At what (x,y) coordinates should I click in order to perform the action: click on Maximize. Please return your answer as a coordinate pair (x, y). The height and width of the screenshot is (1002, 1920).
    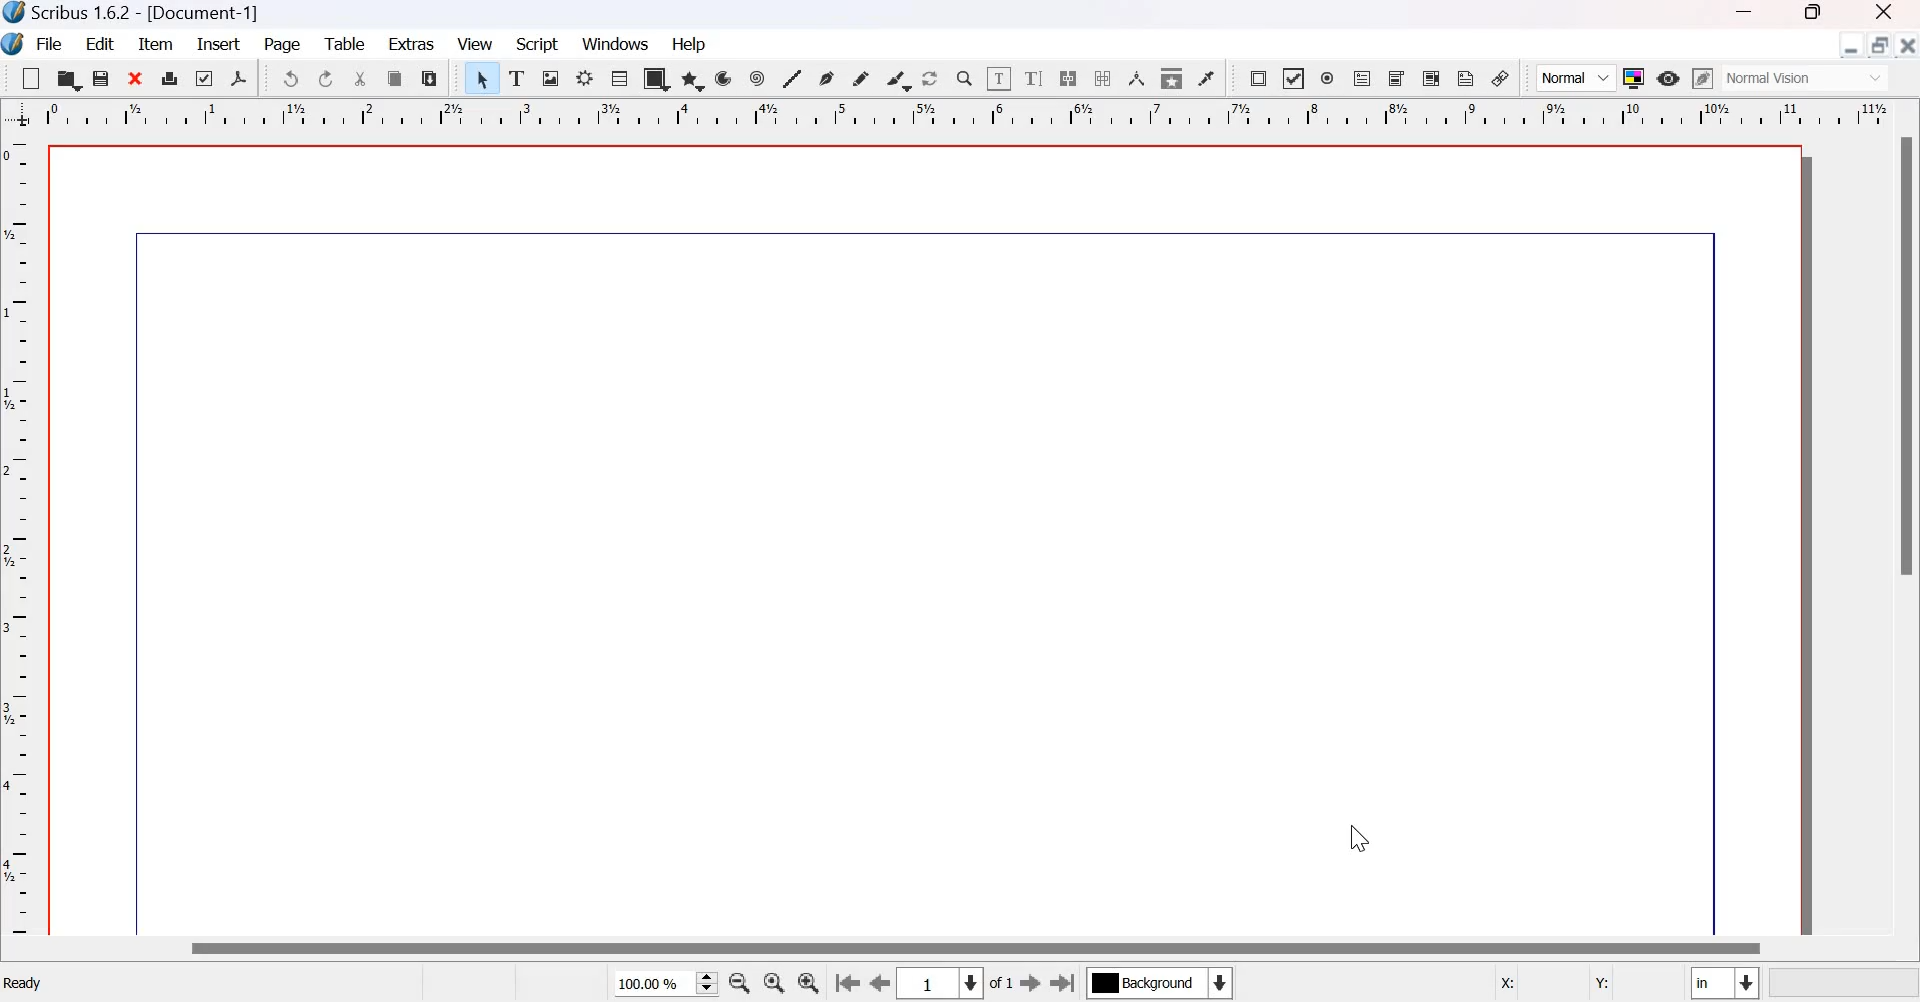
    Looking at the image, I should click on (1881, 47).